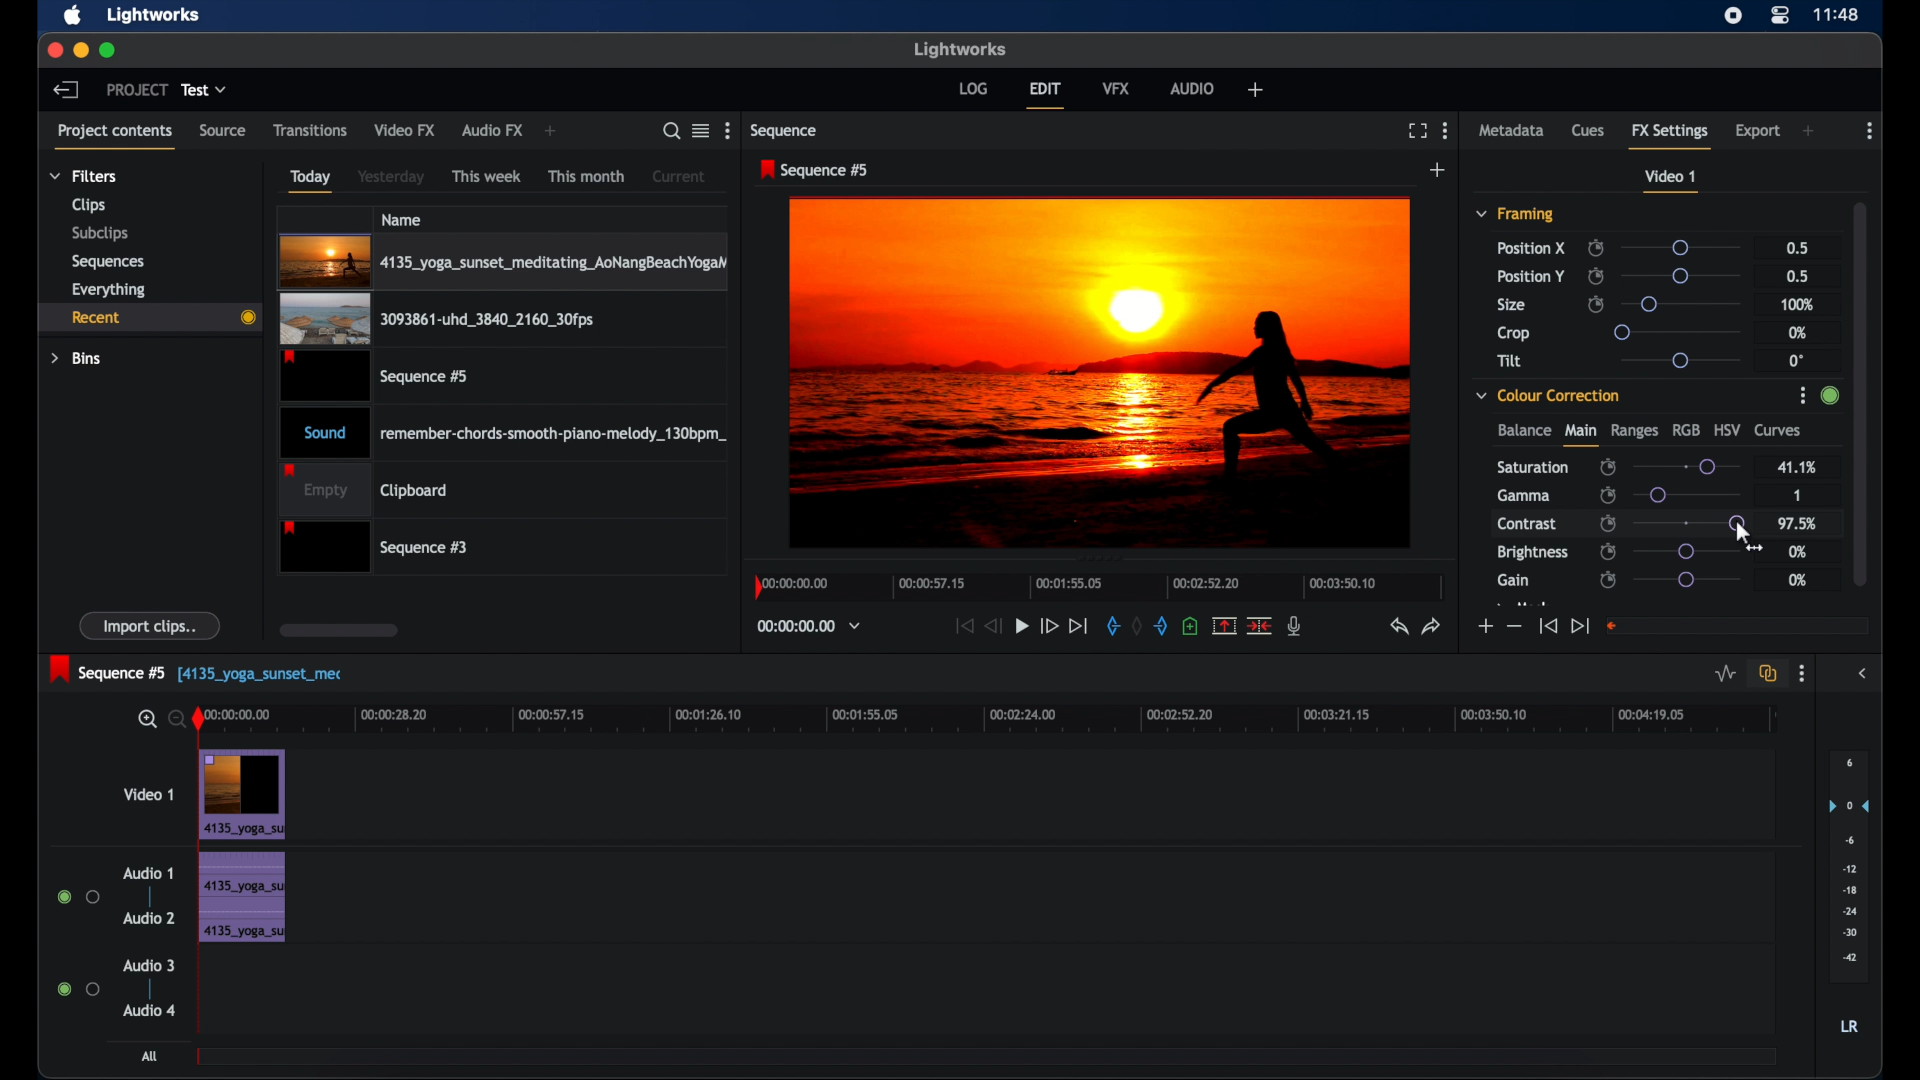 This screenshot has height=1080, width=1920. I want to click on jump to end, so click(1580, 625).